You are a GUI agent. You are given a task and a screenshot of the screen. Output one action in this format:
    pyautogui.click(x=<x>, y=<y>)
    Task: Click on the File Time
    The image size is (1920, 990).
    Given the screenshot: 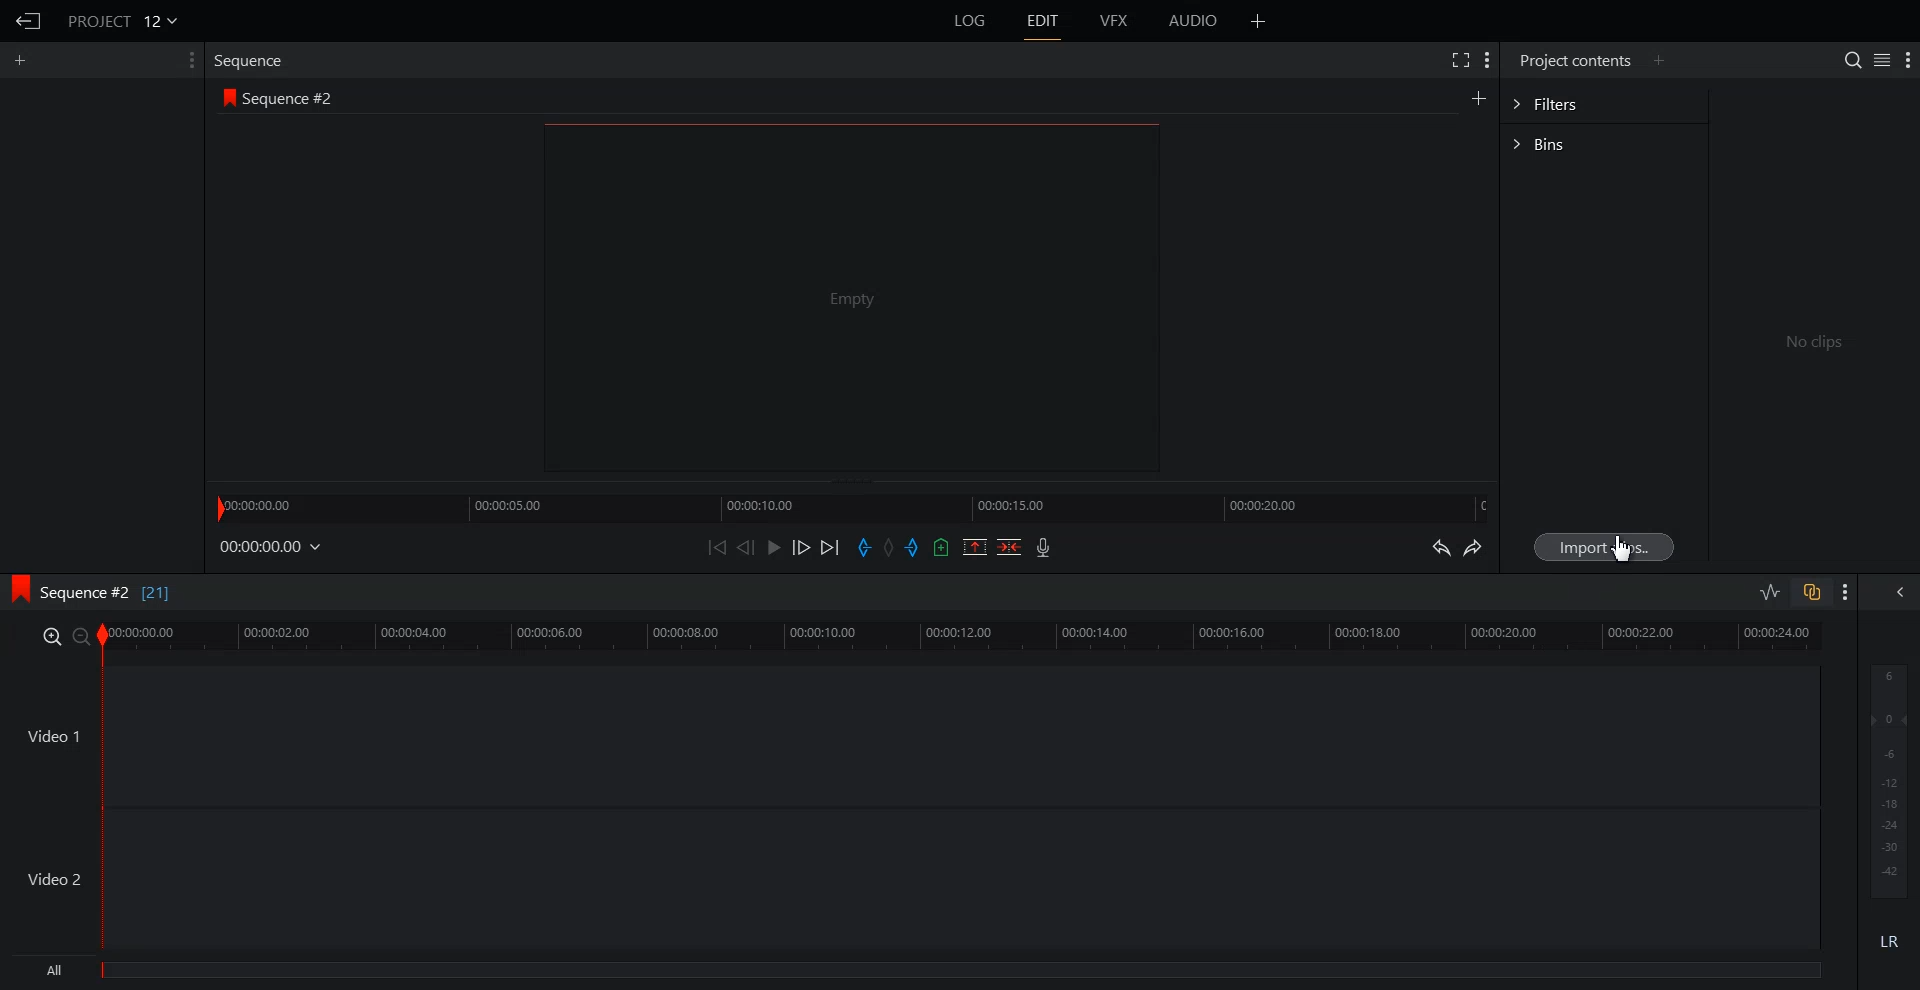 What is the action you would take?
    pyautogui.click(x=272, y=547)
    